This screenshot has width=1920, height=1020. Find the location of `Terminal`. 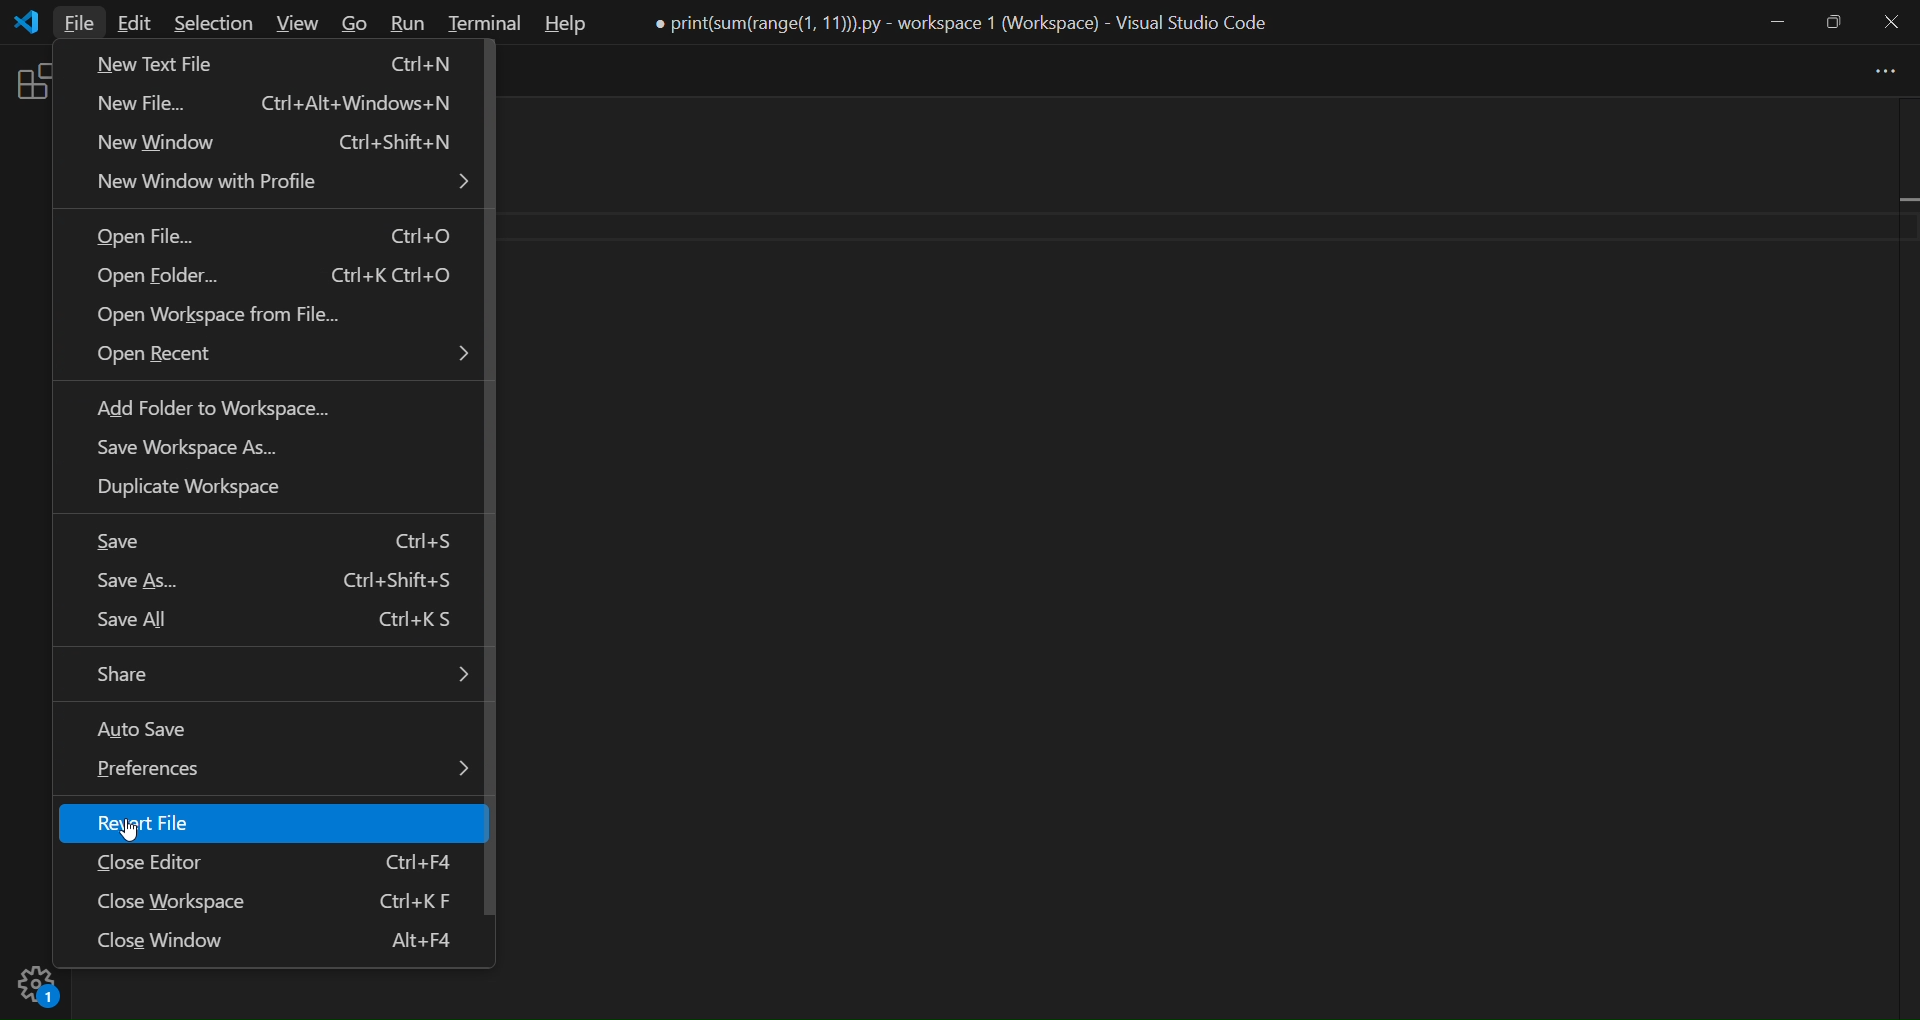

Terminal is located at coordinates (486, 24).